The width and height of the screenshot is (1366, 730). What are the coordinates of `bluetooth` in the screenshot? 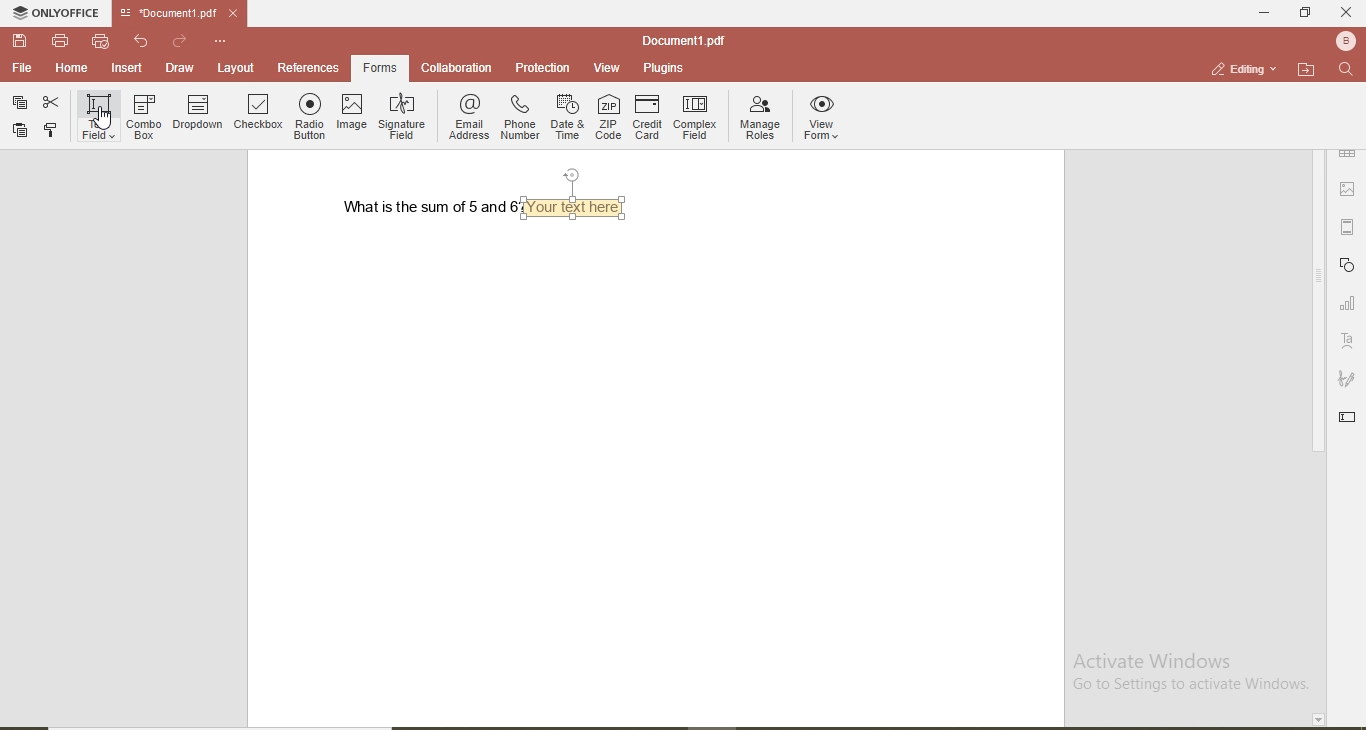 It's located at (1343, 41).